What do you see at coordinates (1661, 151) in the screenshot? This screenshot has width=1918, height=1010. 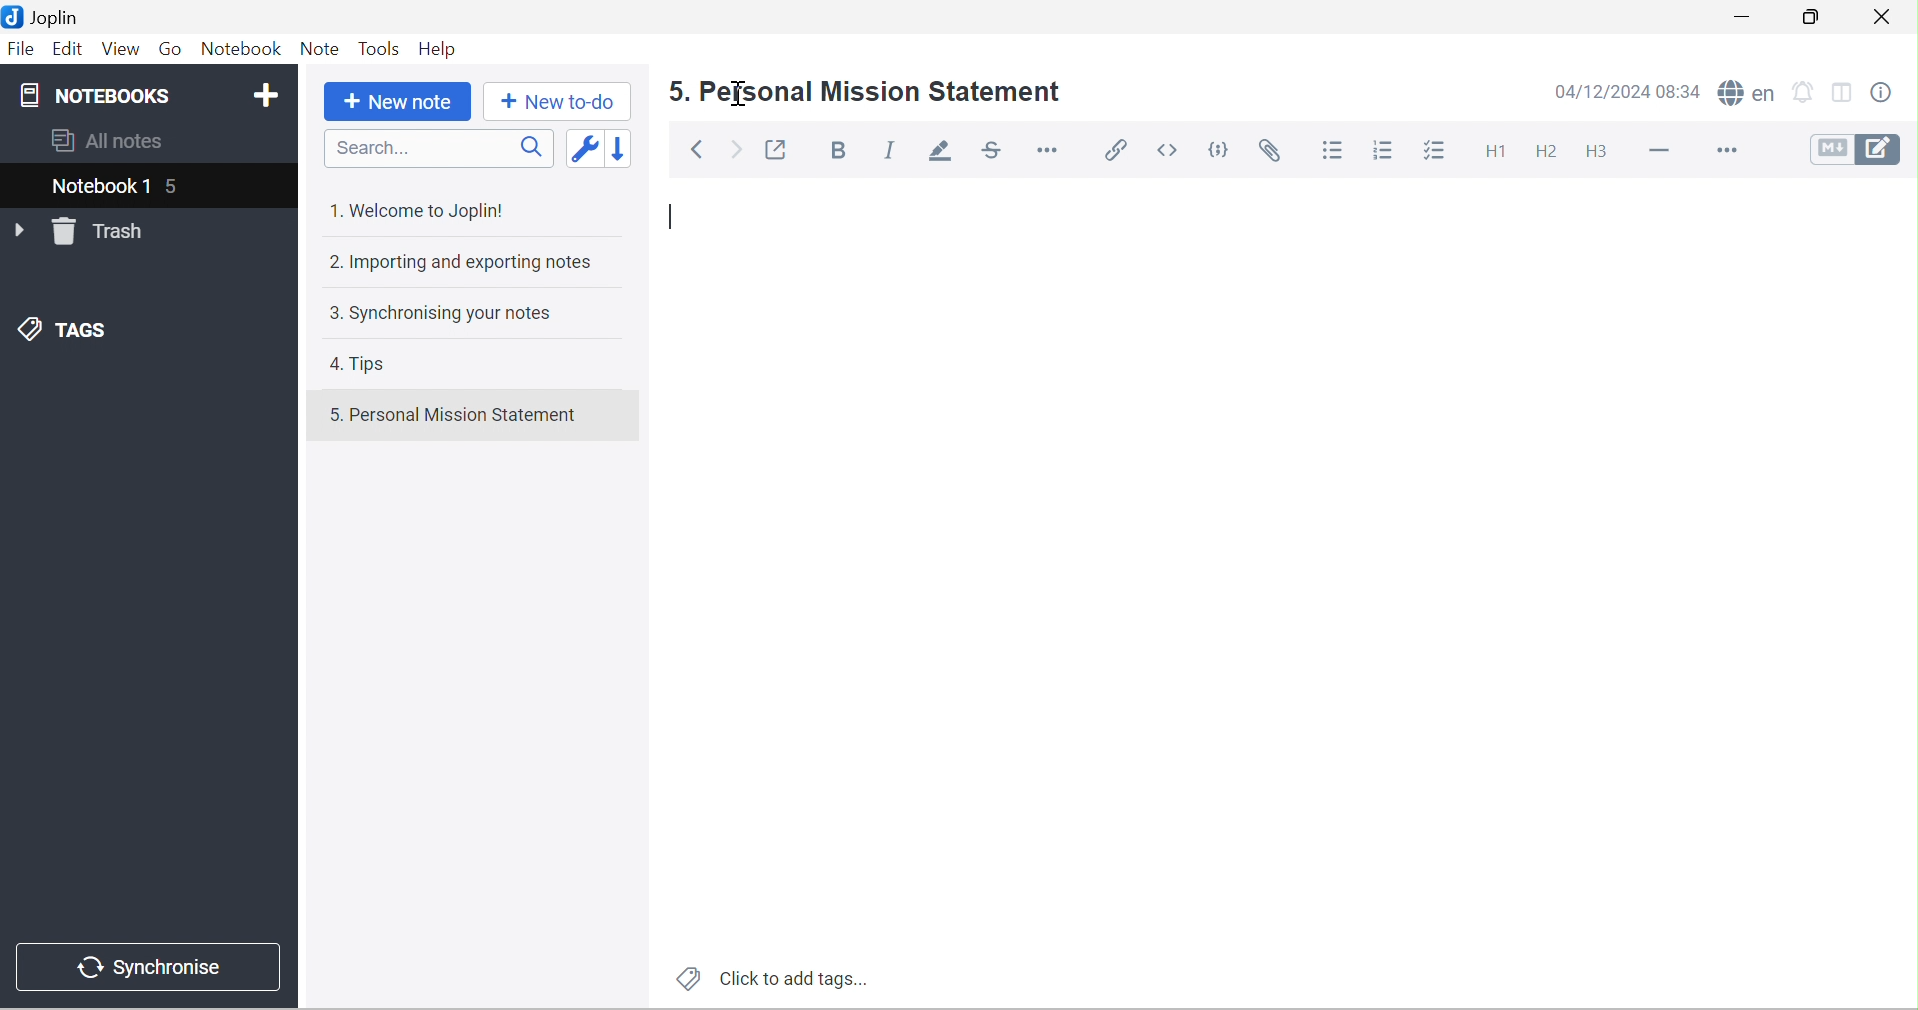 I see `Horizontal lines` at bounding box center [1661, 151].